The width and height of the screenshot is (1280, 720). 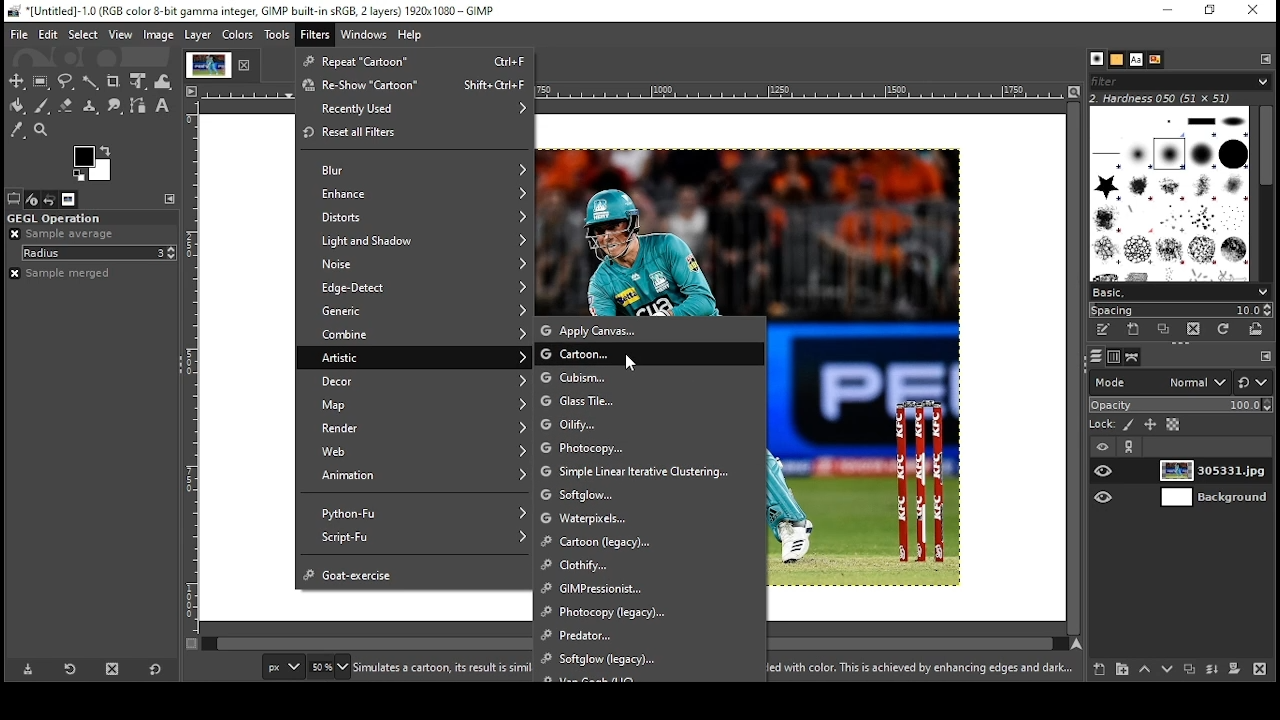 What do you see at coordinates (417, 61) in the screenshot?
I see `repeat` at bounding box center [417, 61].